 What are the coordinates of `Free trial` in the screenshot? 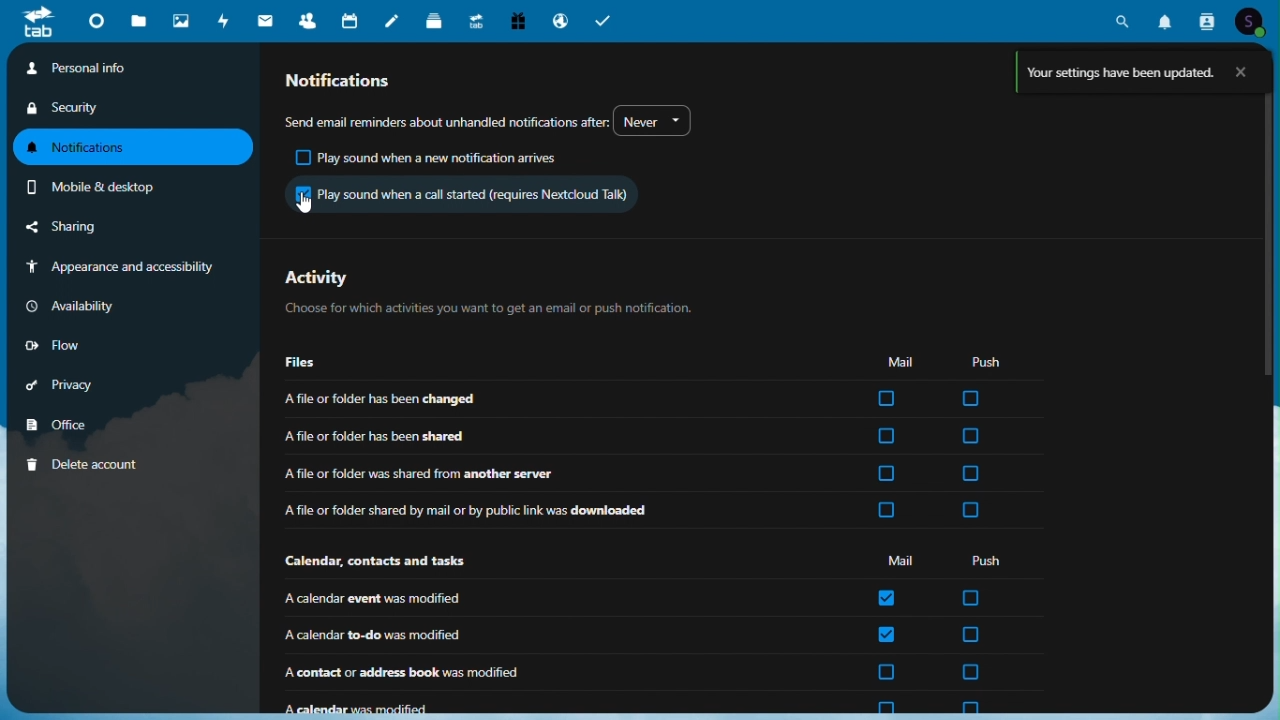 It's located at (517, 20).